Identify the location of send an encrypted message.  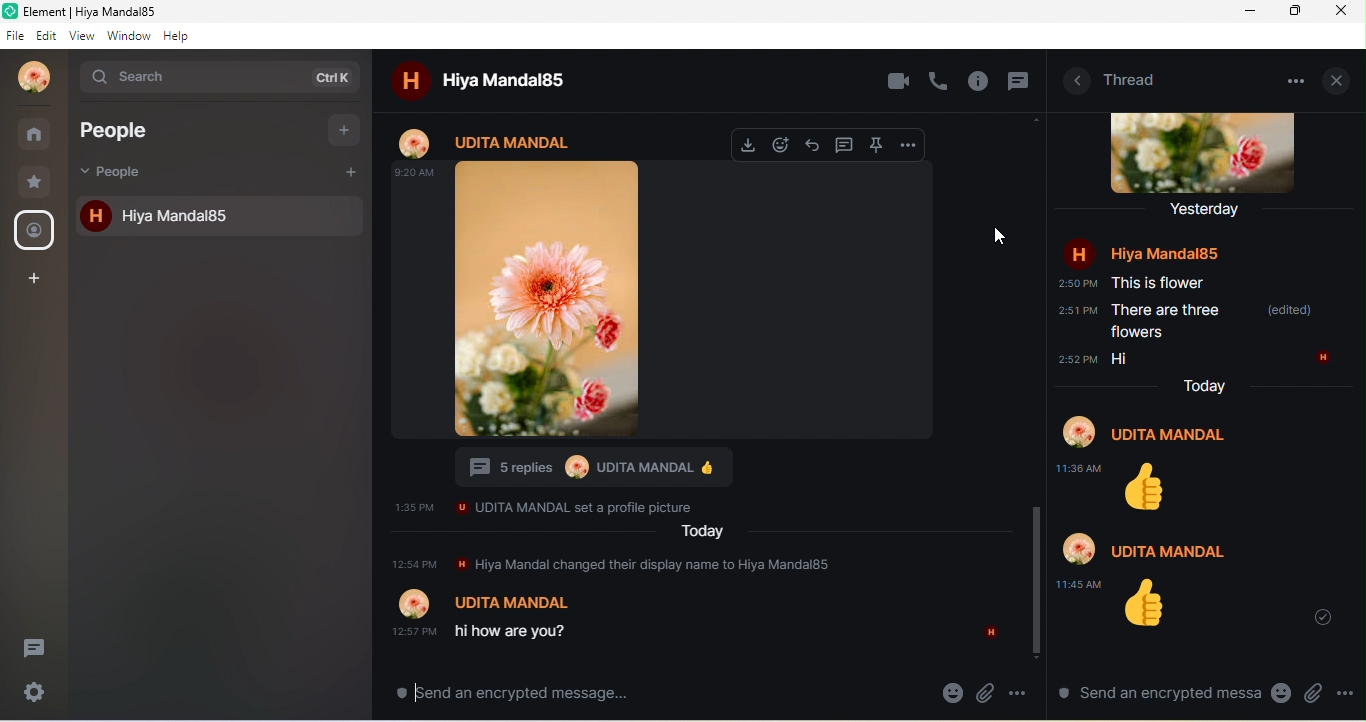
(517, 692).